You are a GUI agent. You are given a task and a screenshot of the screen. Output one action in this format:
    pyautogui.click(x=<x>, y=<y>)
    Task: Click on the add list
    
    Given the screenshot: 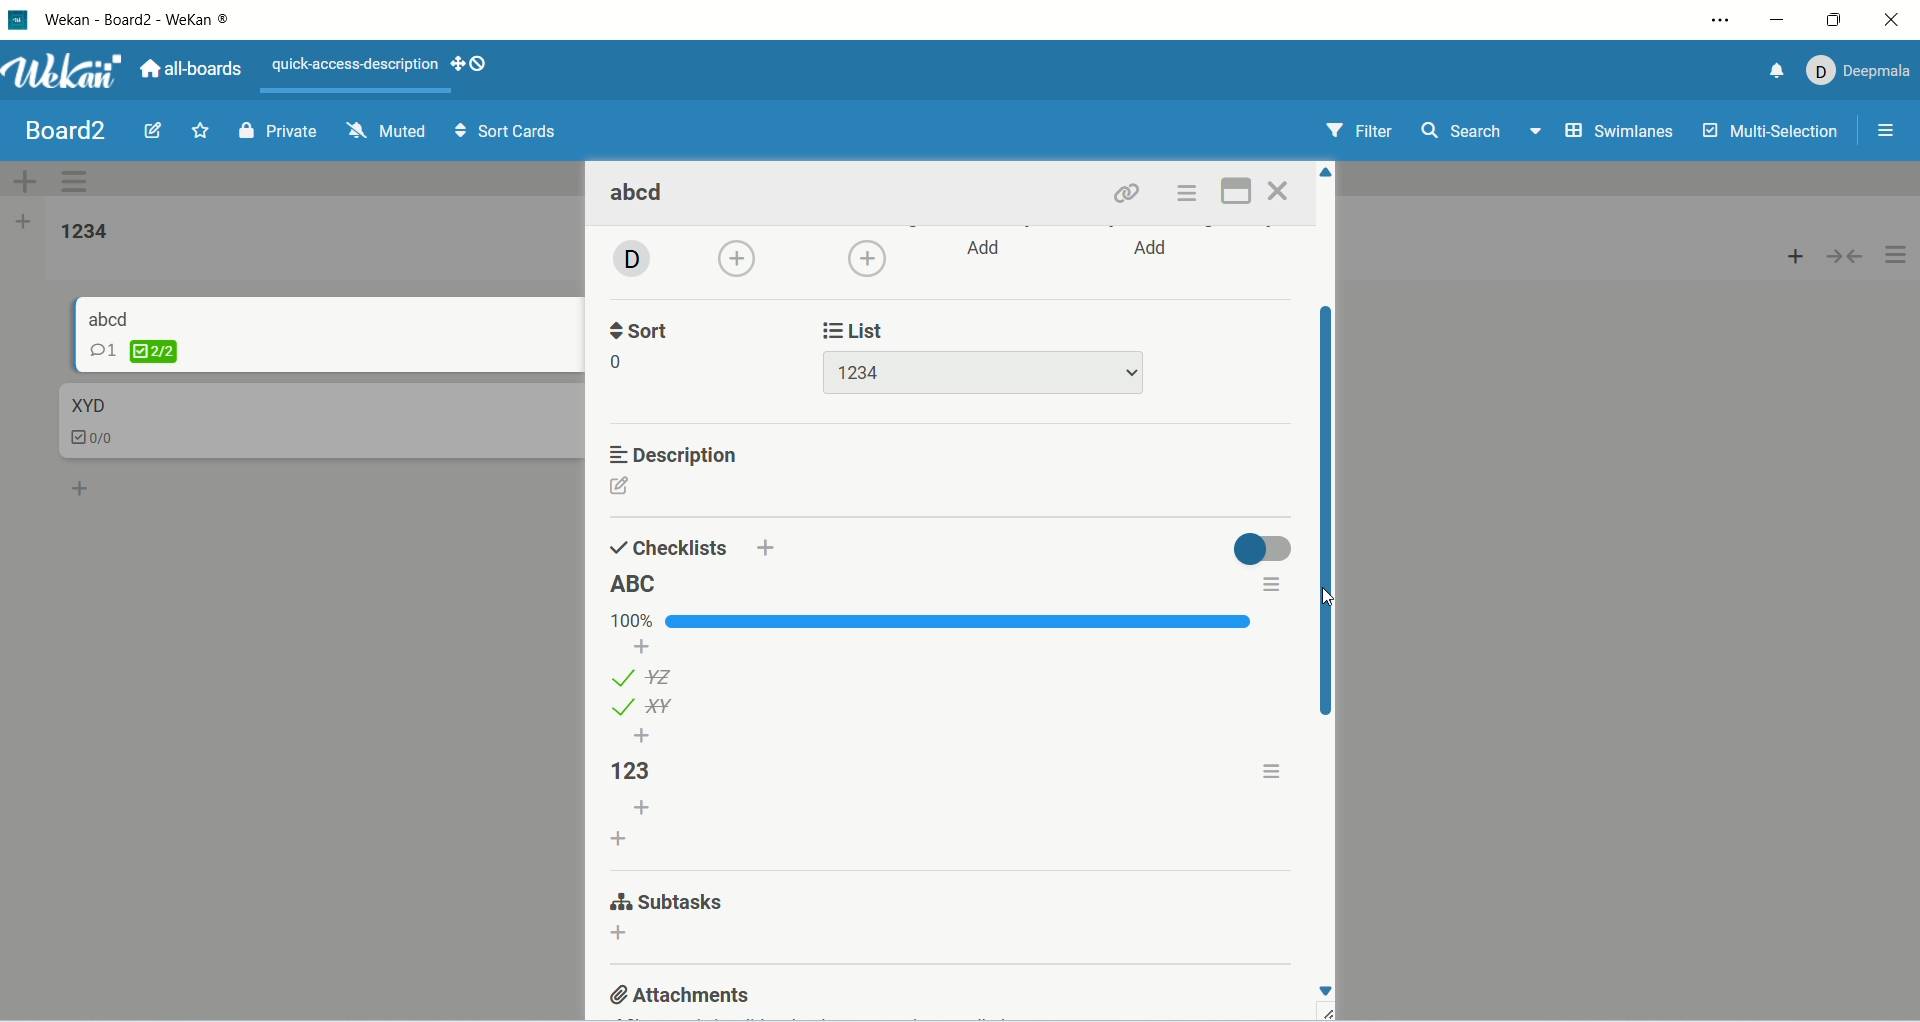 What is the action you would take?
    pyautogui.click(x=26, y=222)
    